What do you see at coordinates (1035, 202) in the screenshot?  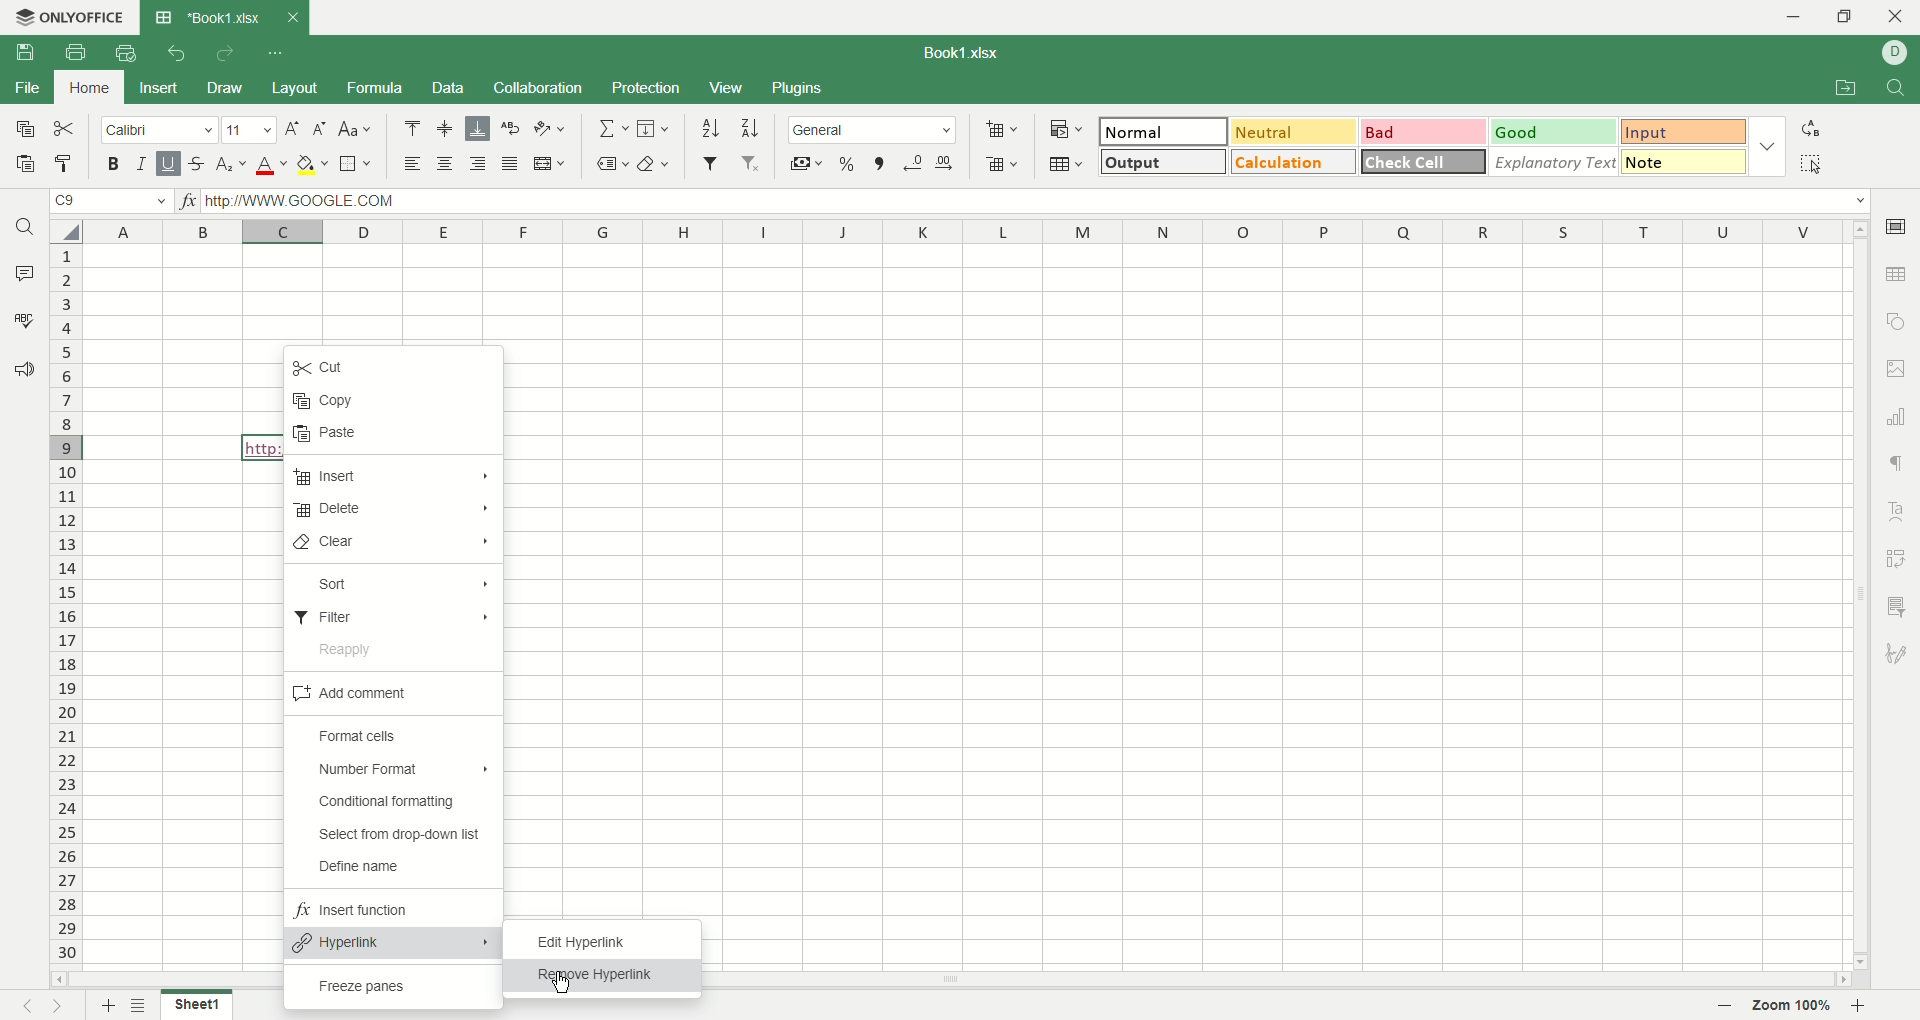 I see `input line` at bounding box center [1035, 202].